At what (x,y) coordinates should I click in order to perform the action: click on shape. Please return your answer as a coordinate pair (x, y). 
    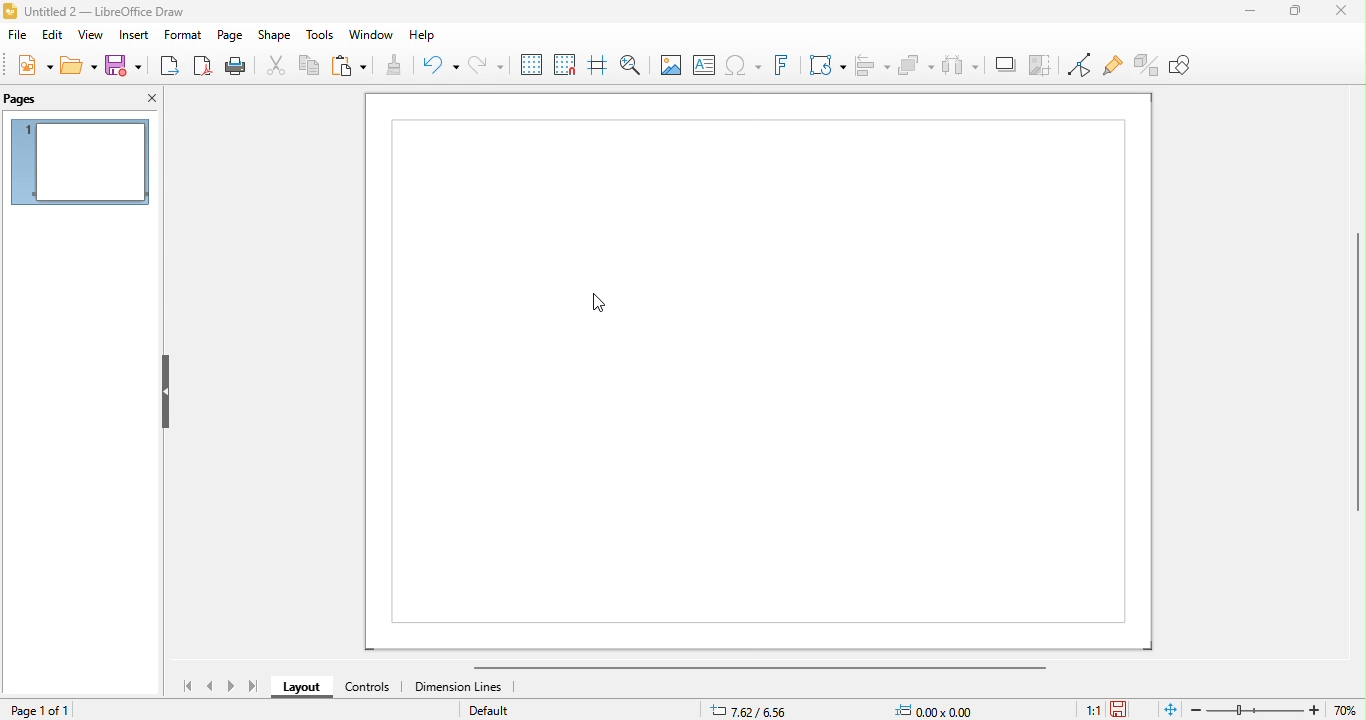
    Looking at the image, I should click on (275, 36).